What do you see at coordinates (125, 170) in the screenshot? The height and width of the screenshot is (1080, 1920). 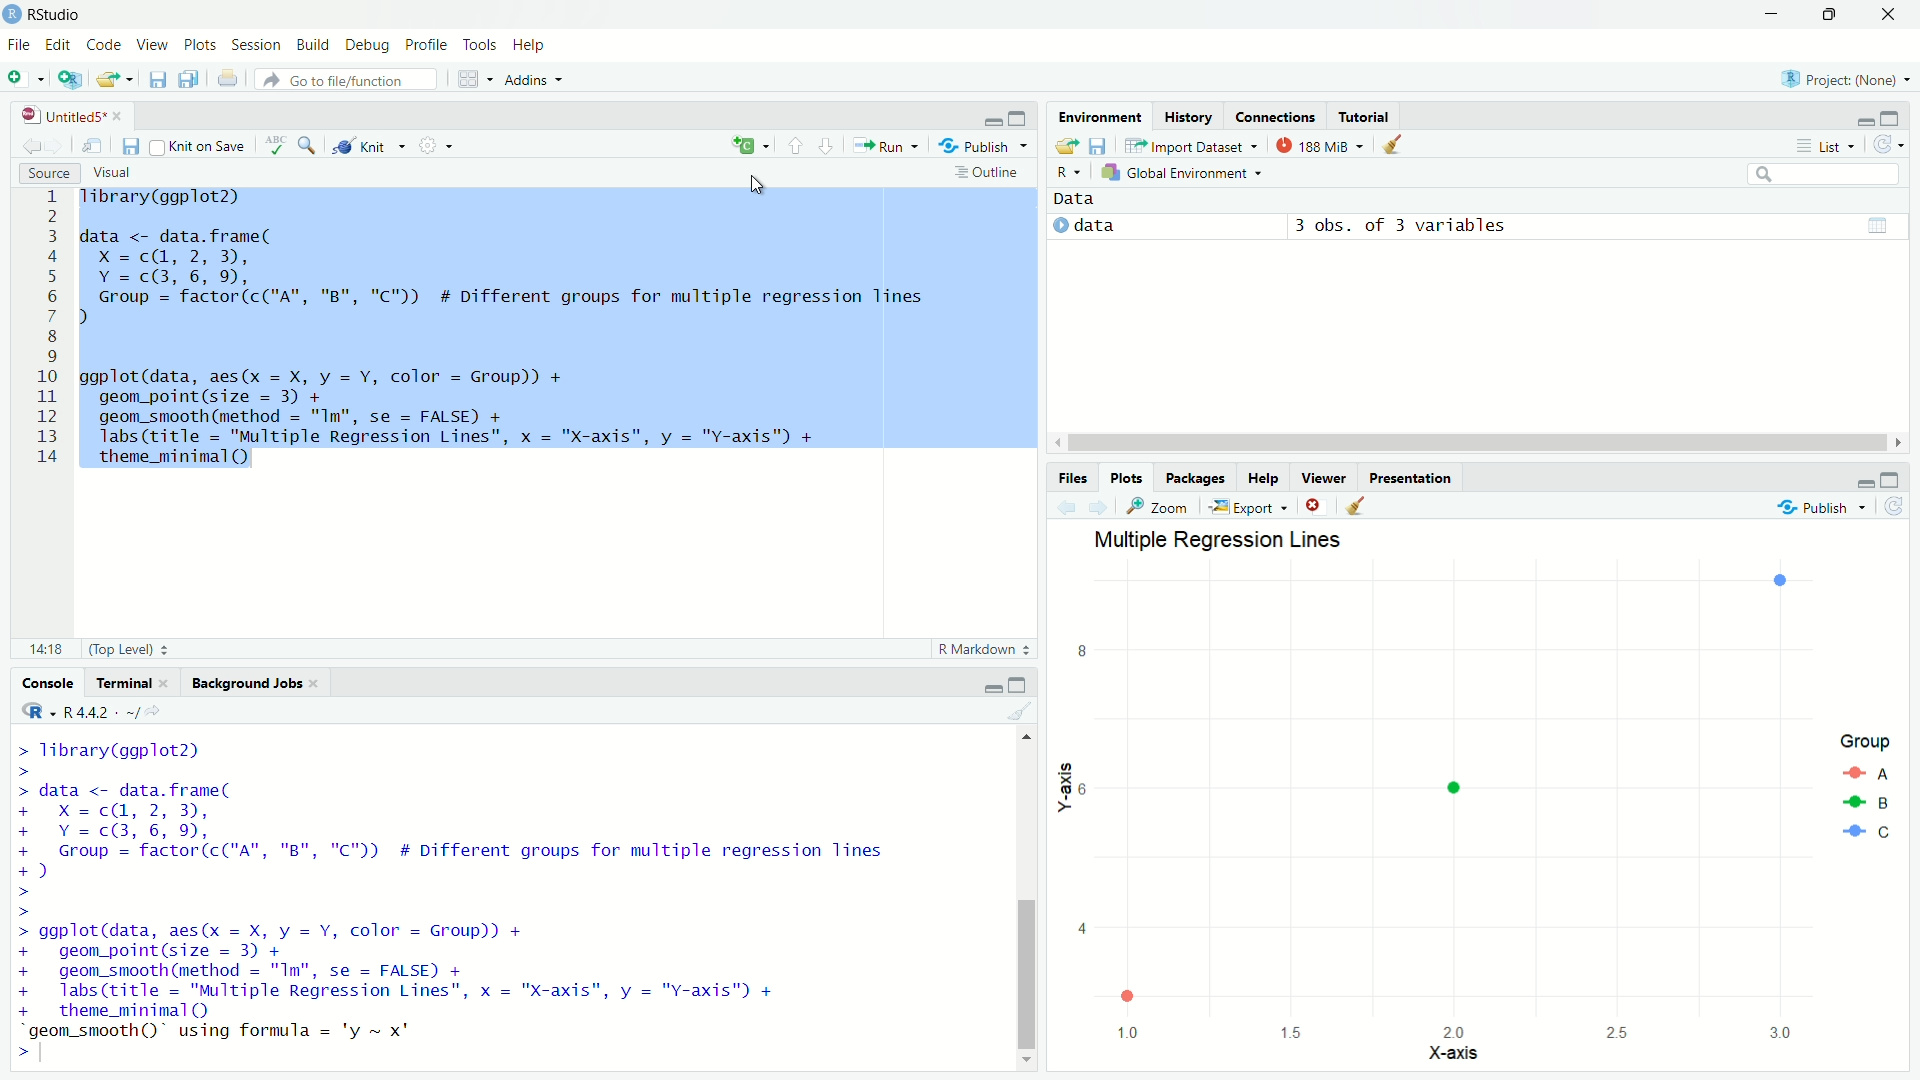 I see `Visual` at bounding box center [125, 170].